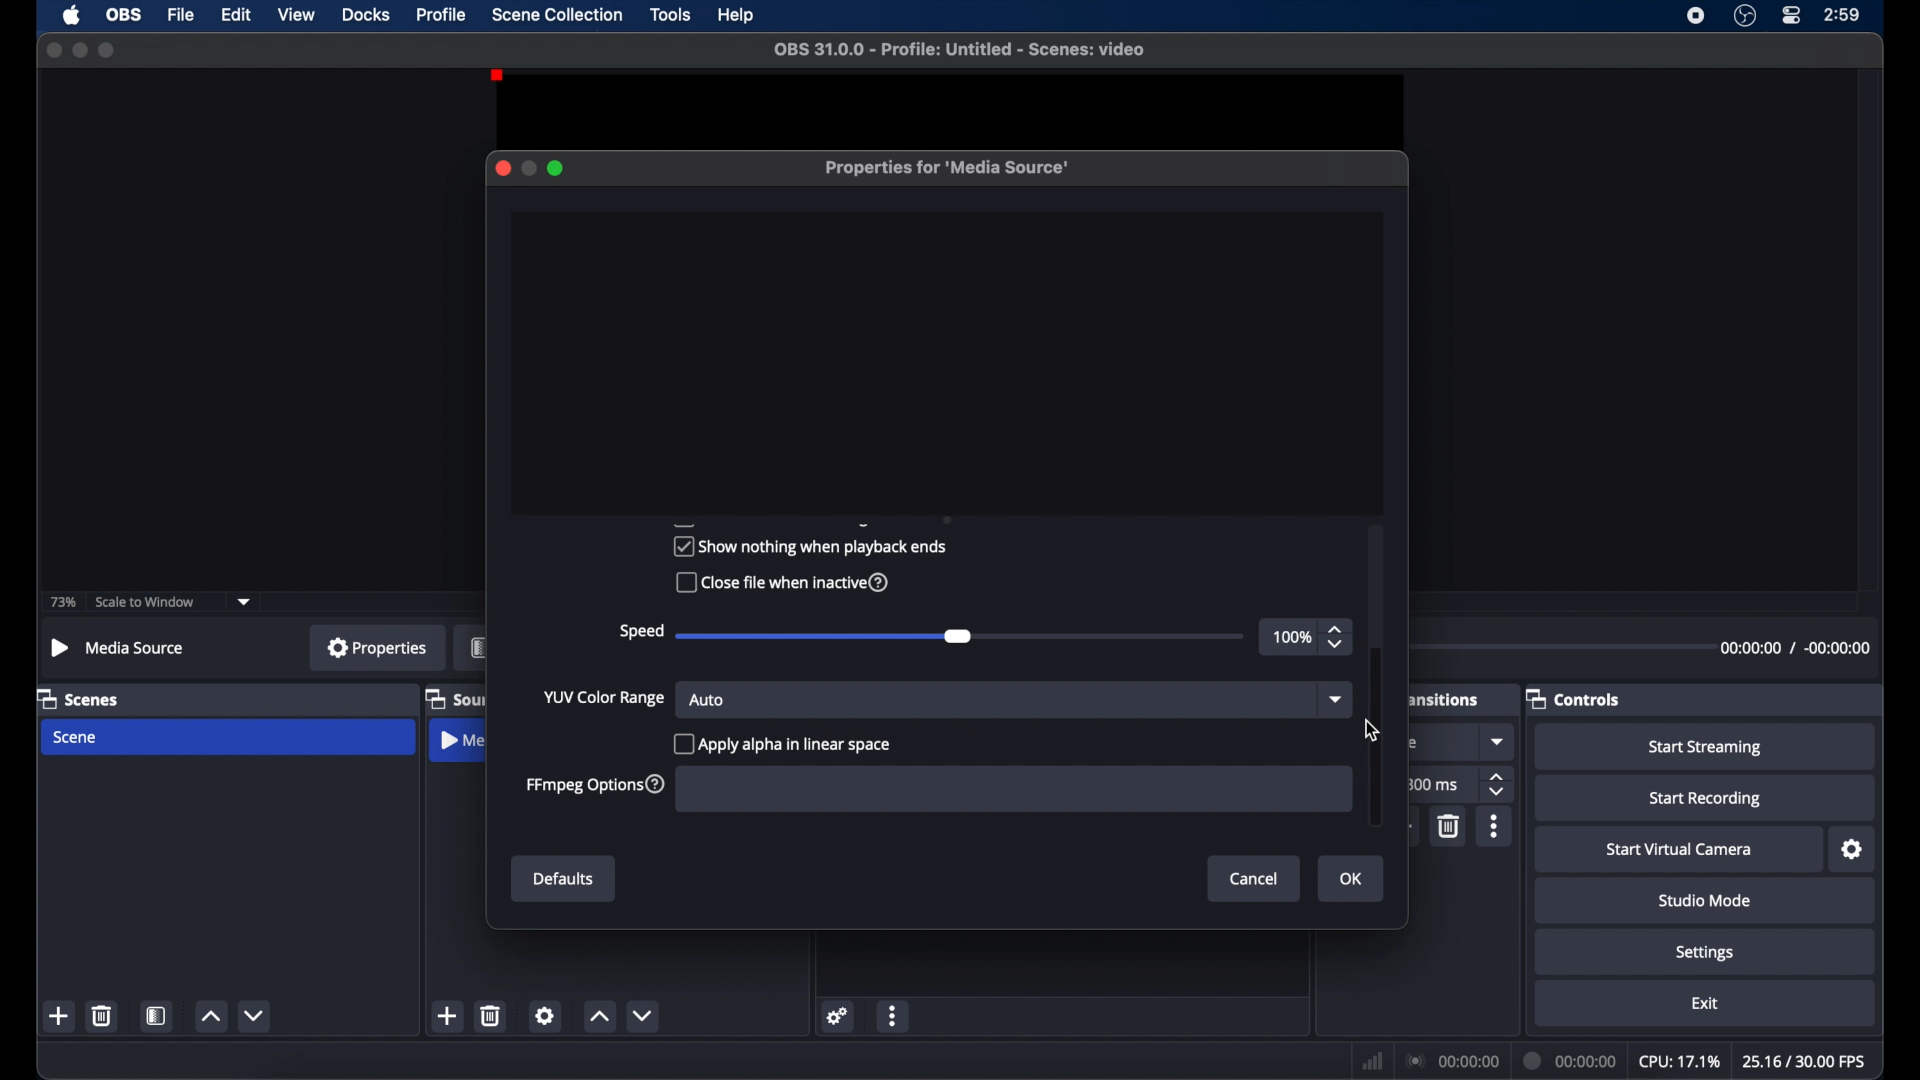  Describe the element at coordinates (1705, 799) in the screenshot. I see `start recording` at that location.